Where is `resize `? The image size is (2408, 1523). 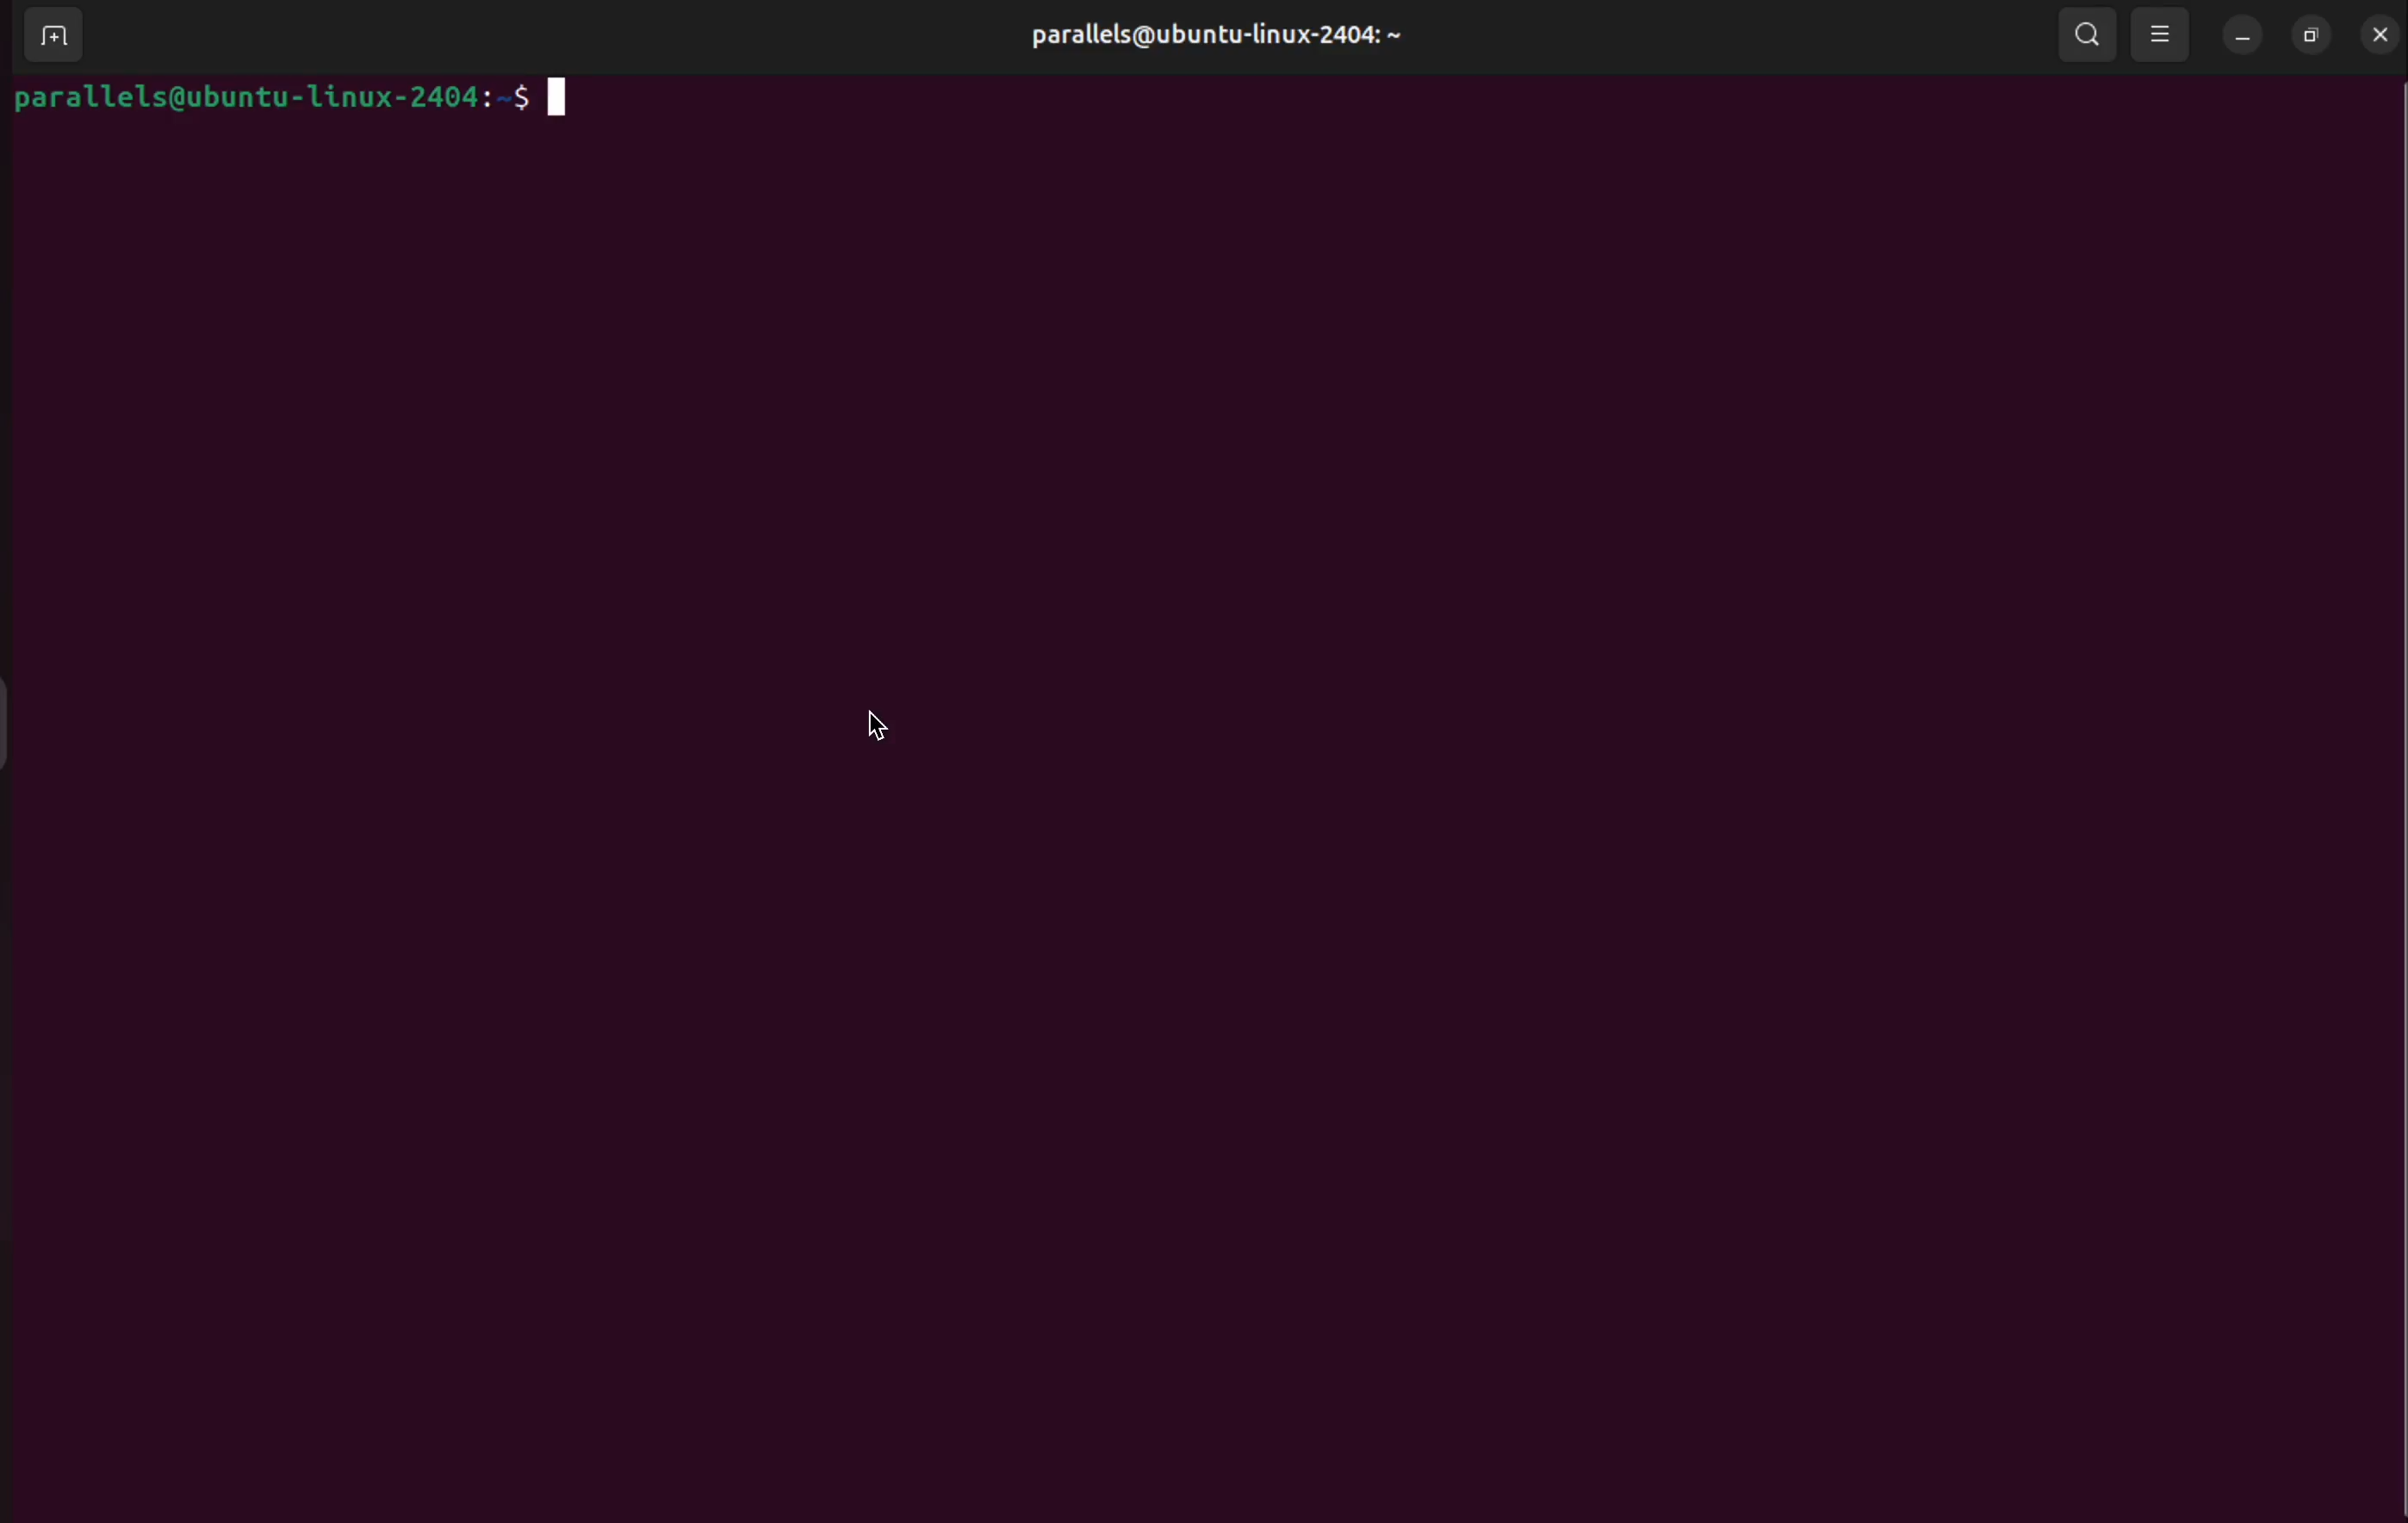 resize  is located at coordinates (2309, 38).